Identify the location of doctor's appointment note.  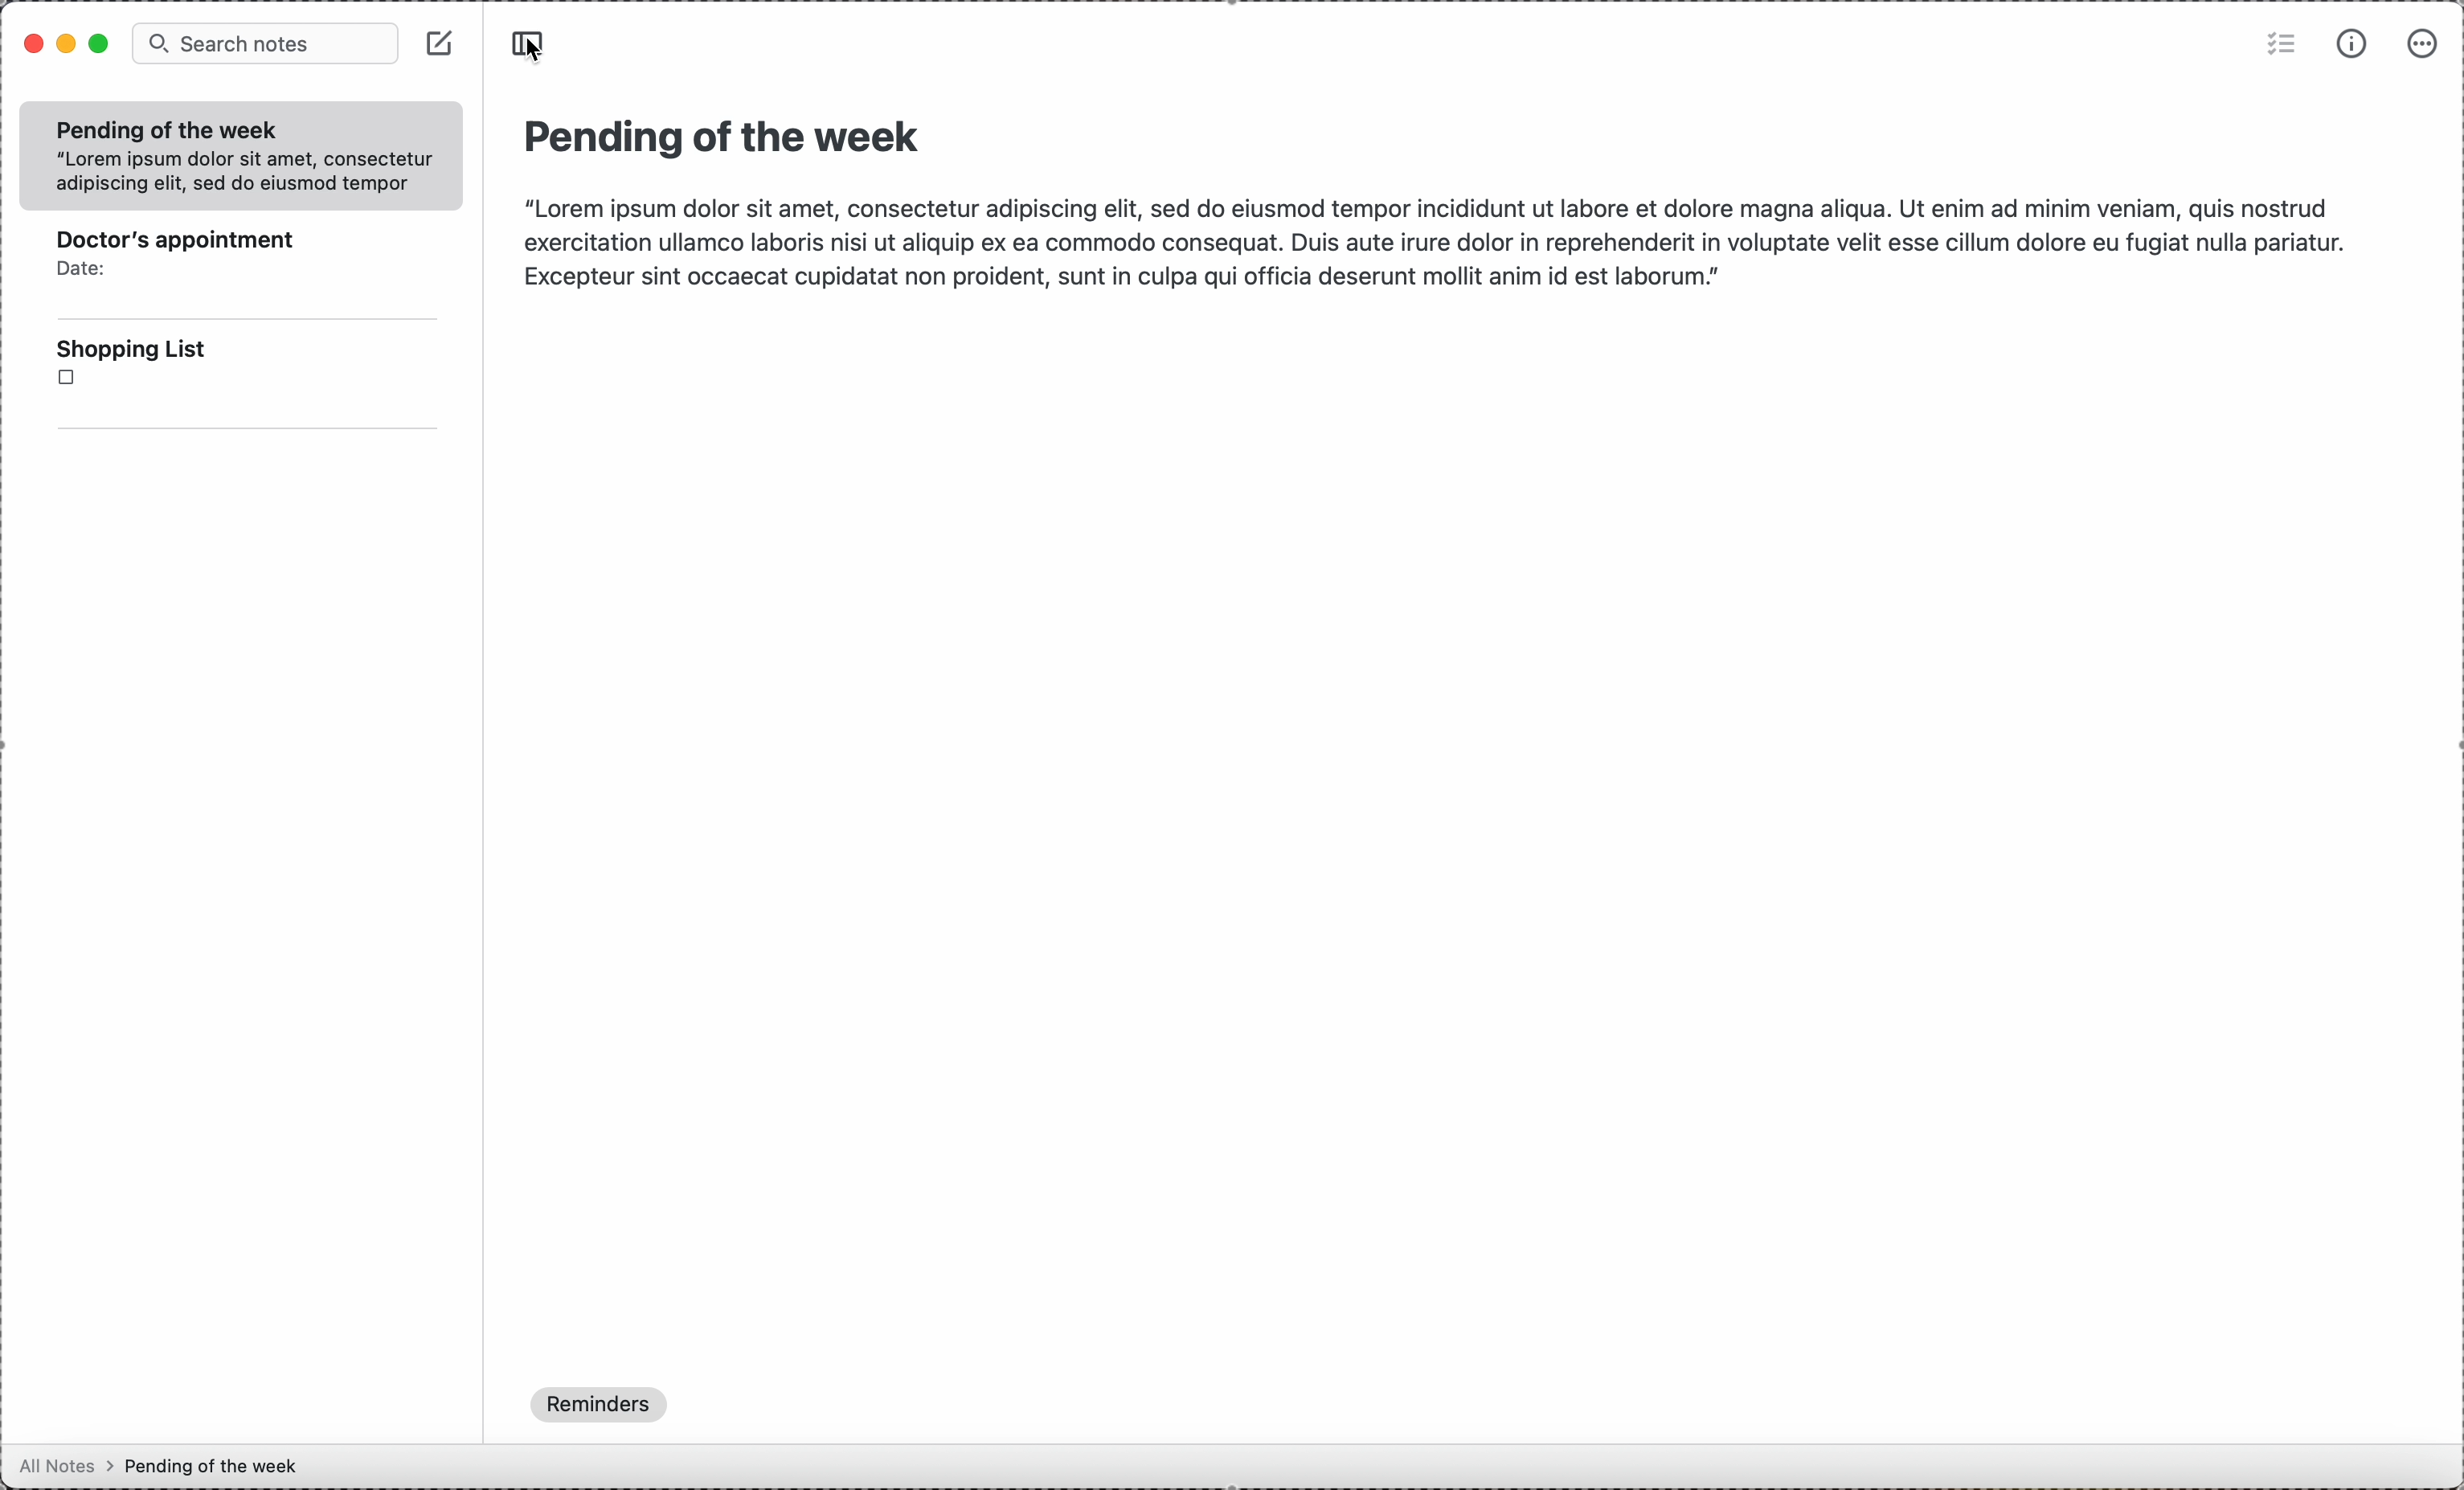
(203, 264).